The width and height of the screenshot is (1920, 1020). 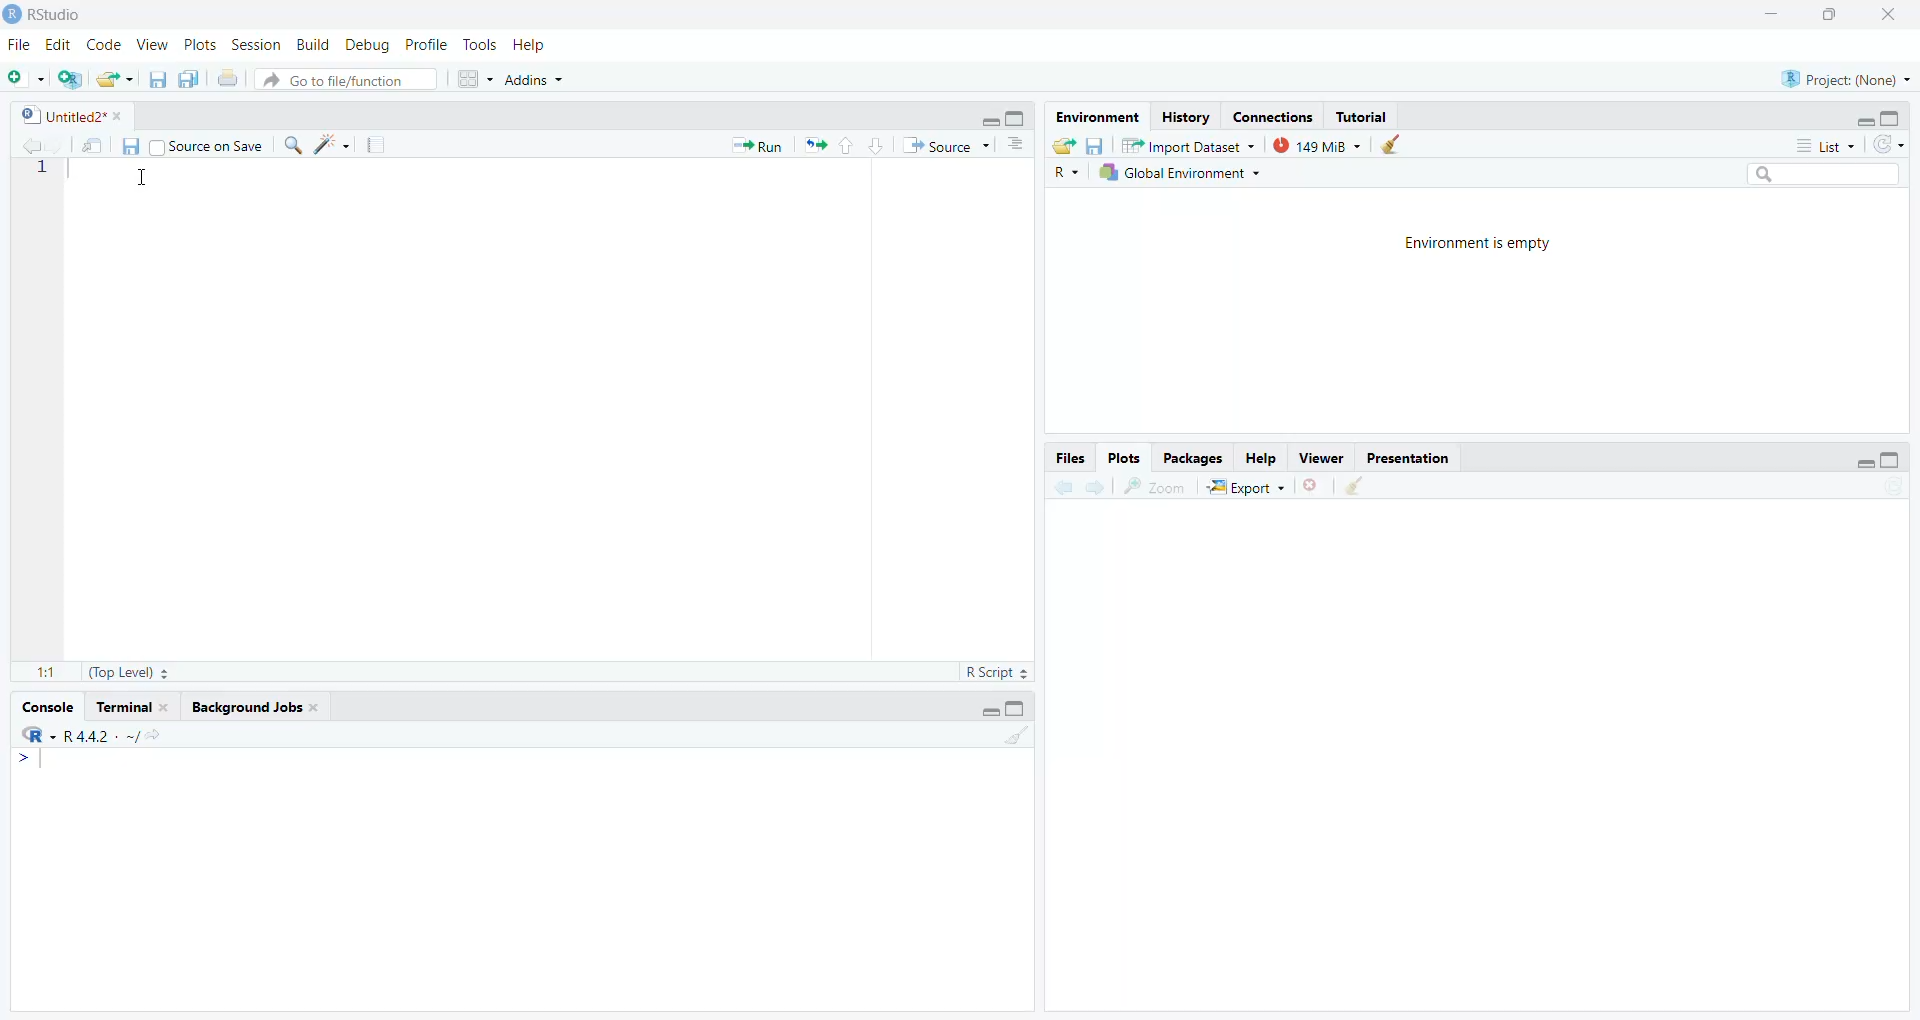 I want to click on Clear console (Ctrl +L), so click(x=1356, y=489).